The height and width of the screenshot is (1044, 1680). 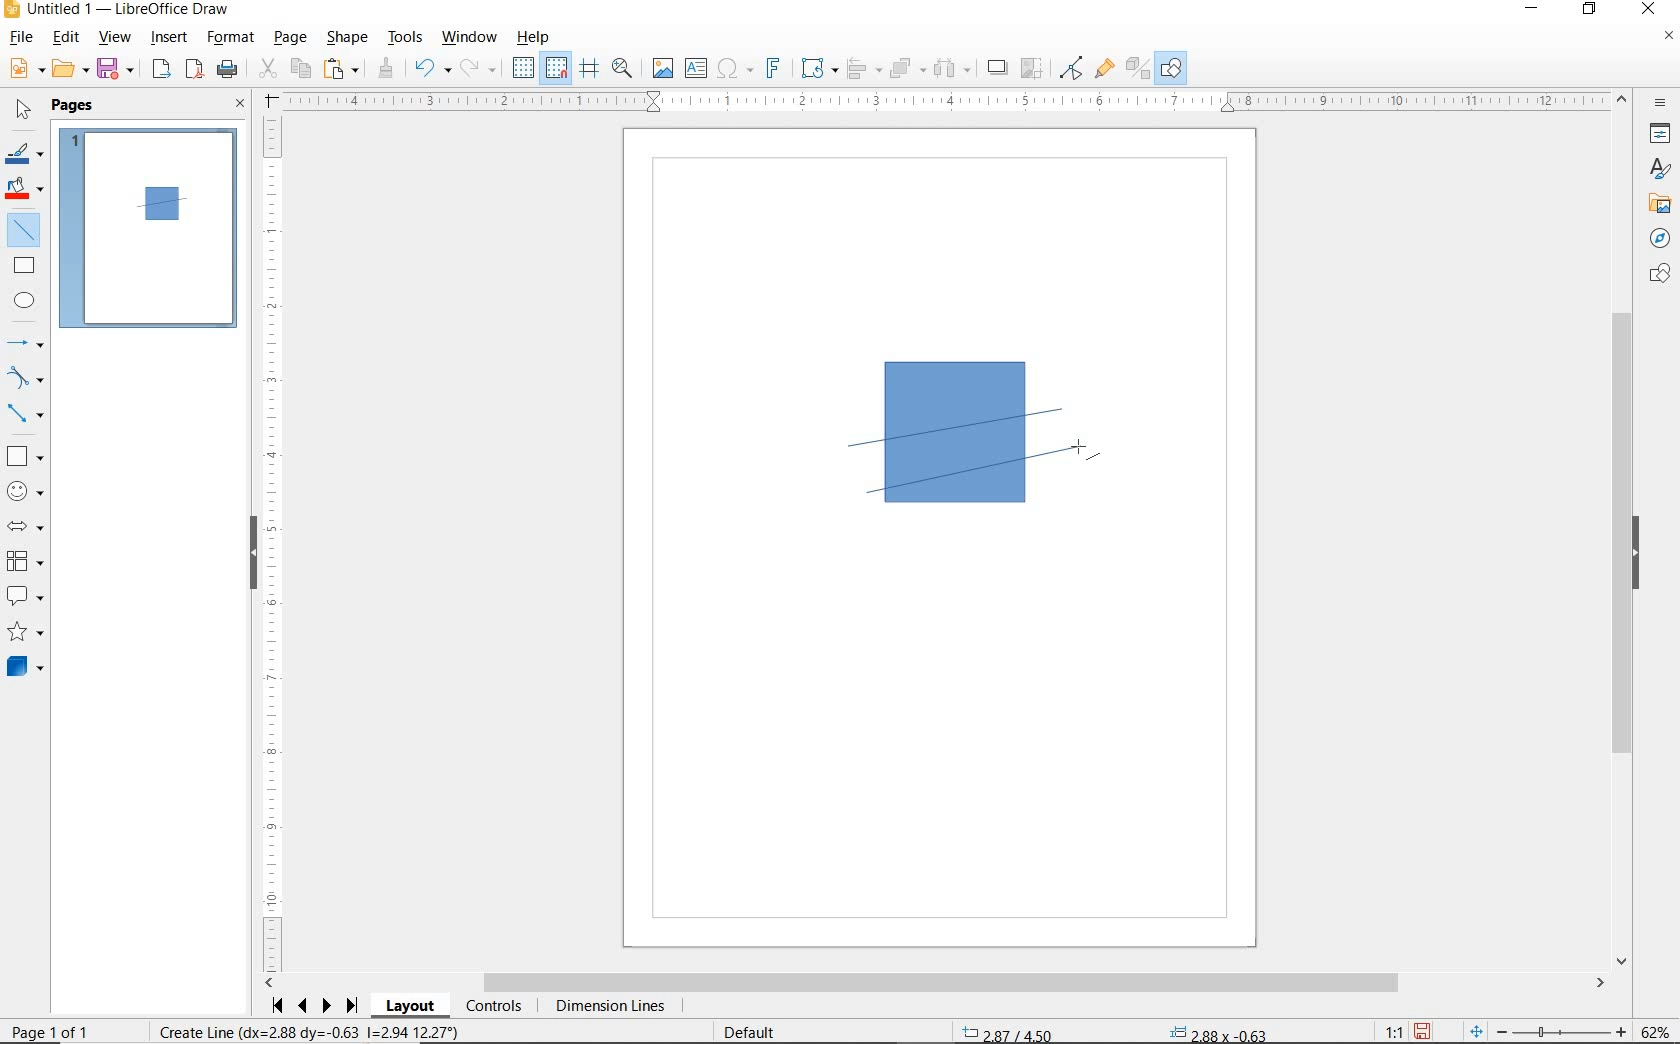 What do you see at coordinates (1657, 136) in the screenshot?
I see `PROPERTIES` at bounding box center [1657, 136].